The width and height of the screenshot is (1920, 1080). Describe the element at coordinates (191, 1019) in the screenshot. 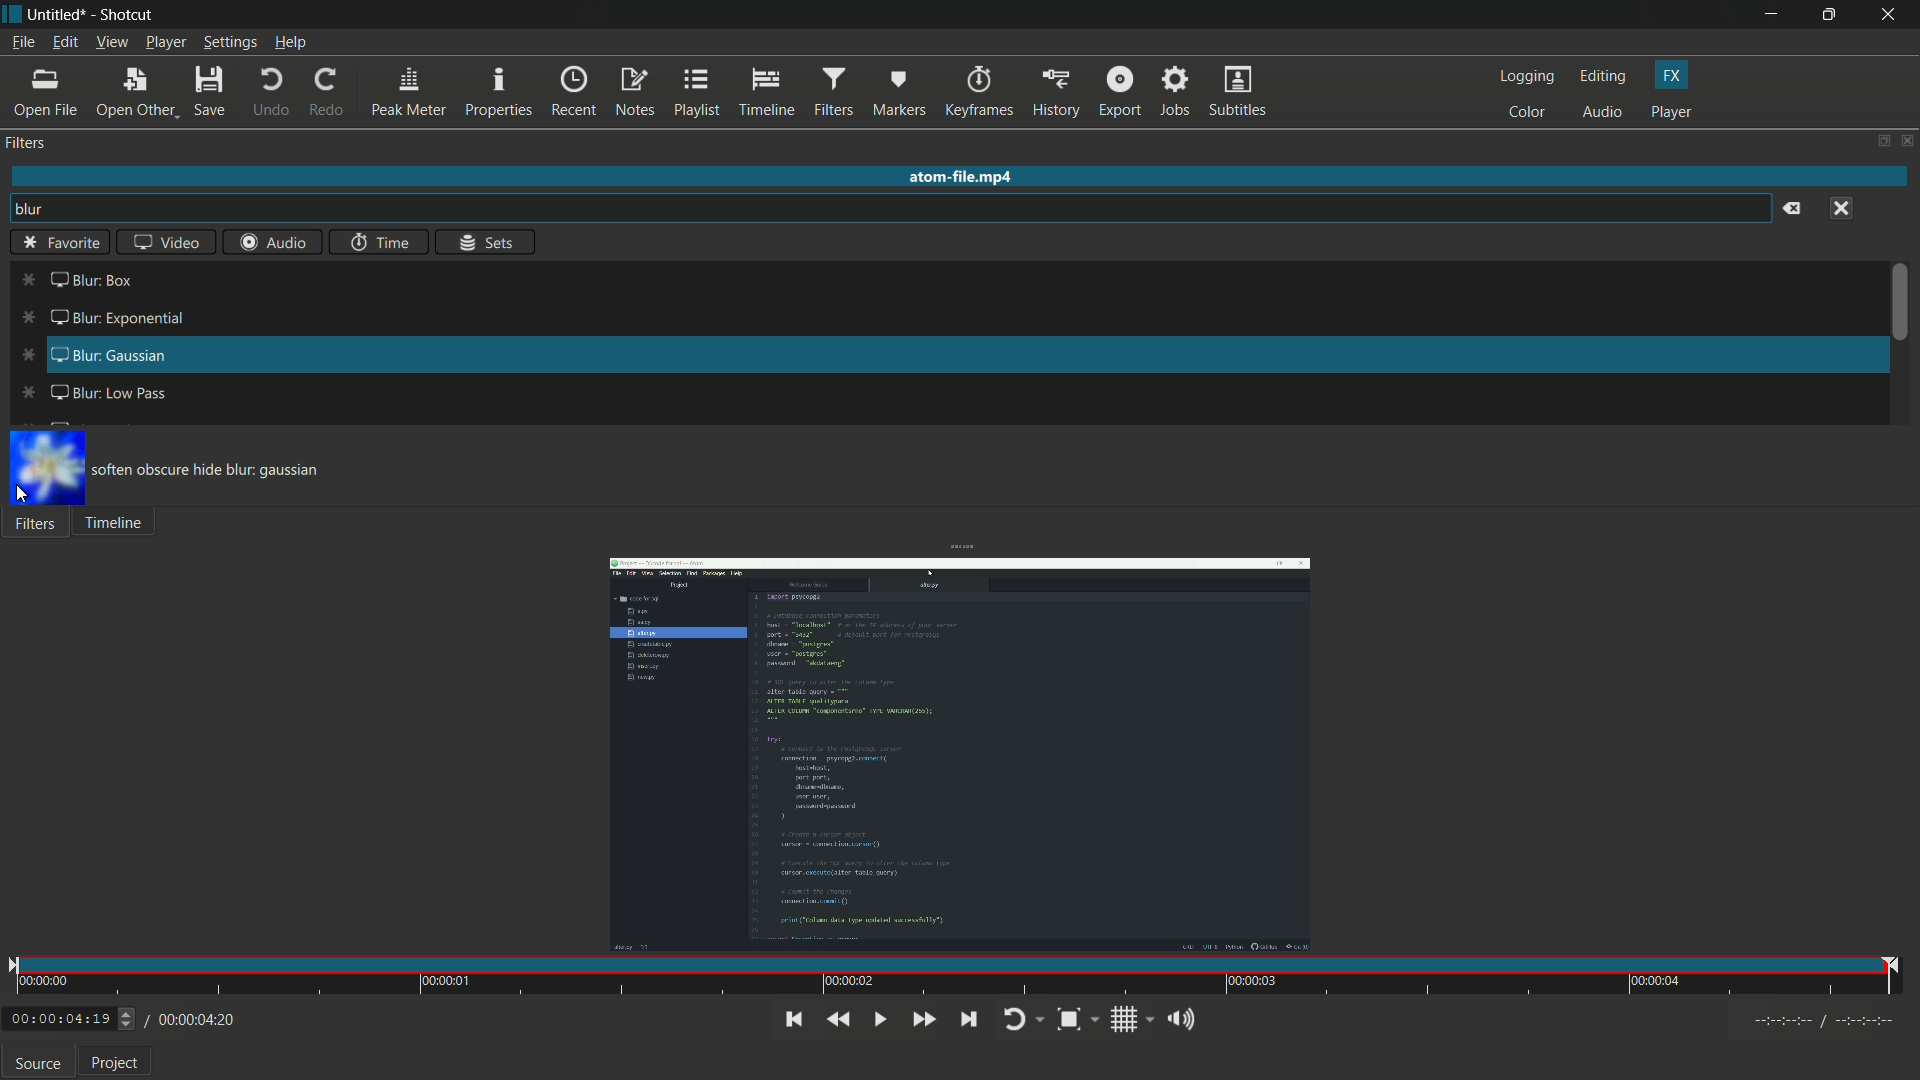

I see `/ 00:00:04:20` at that location.